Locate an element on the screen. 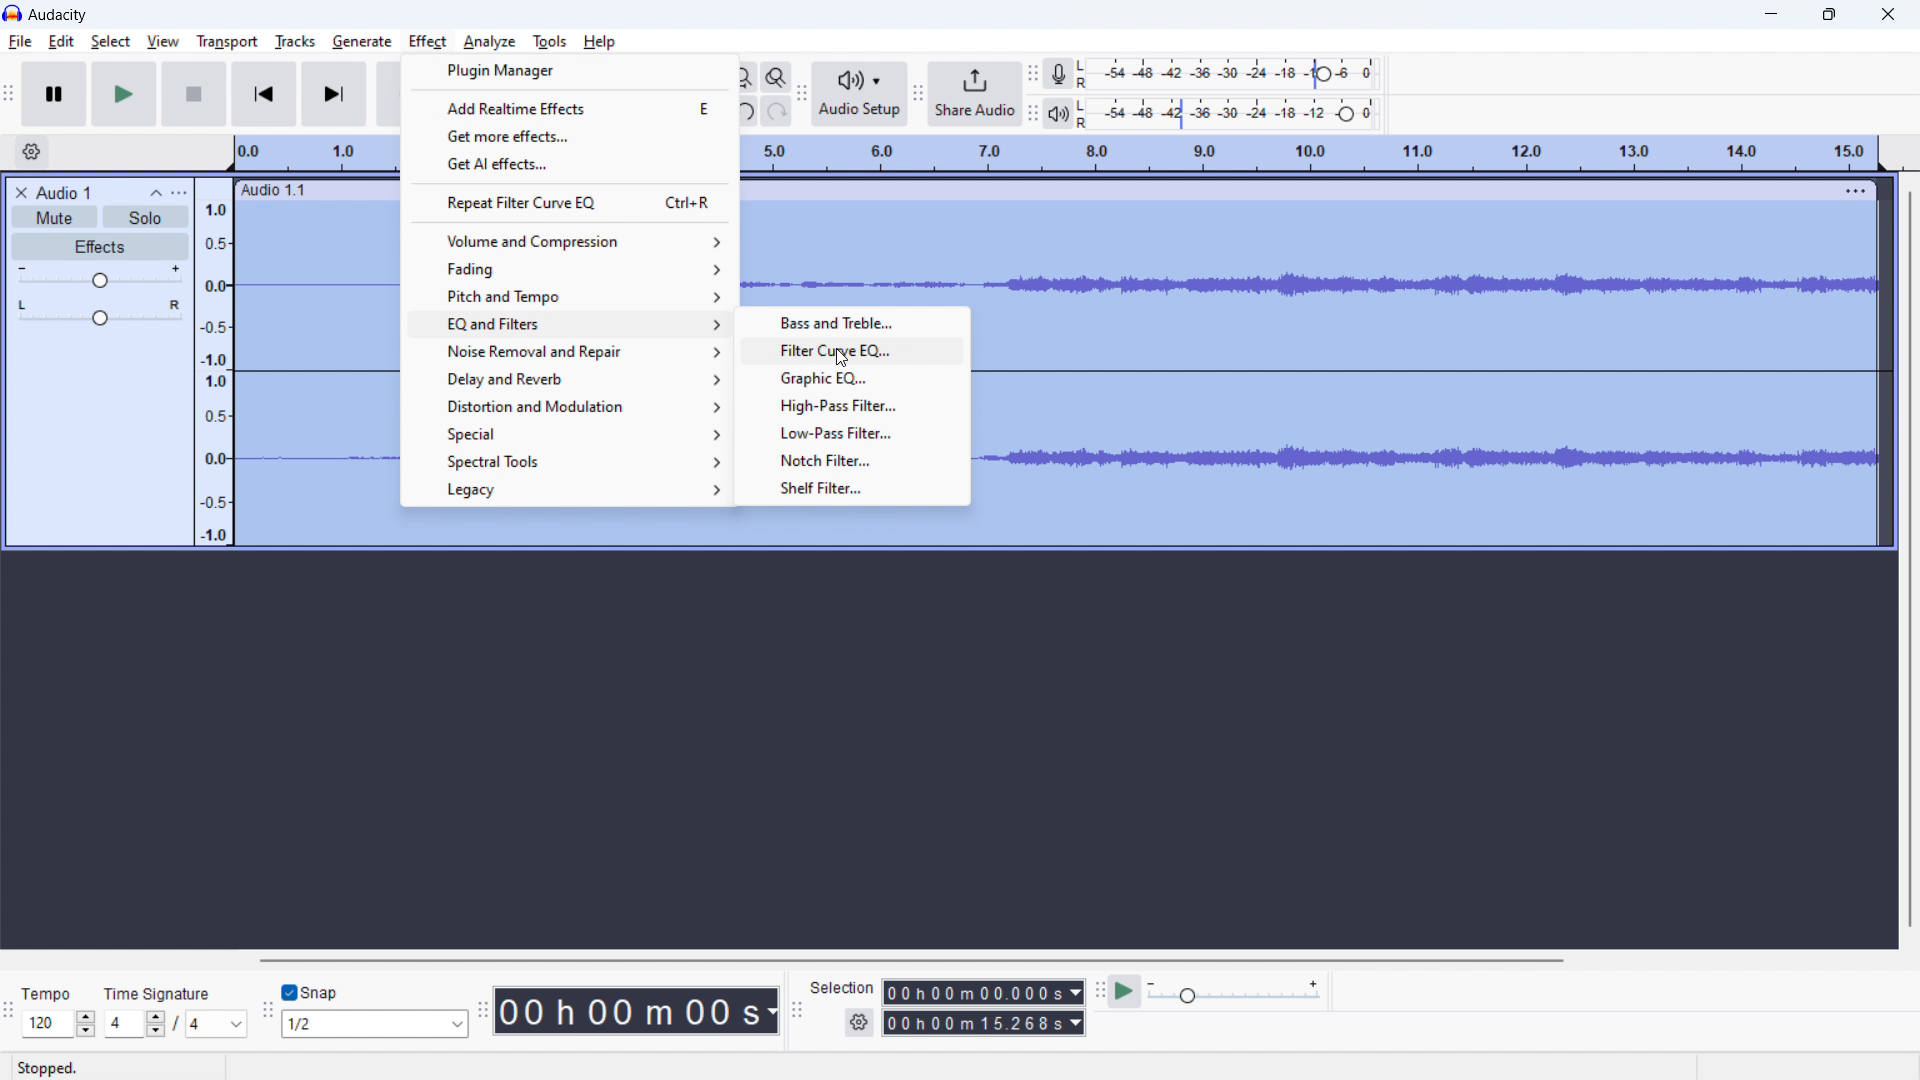 Image resolution: width=1920 pixels, height=1080 pixels. settings is located at coordinates (858, 1023).